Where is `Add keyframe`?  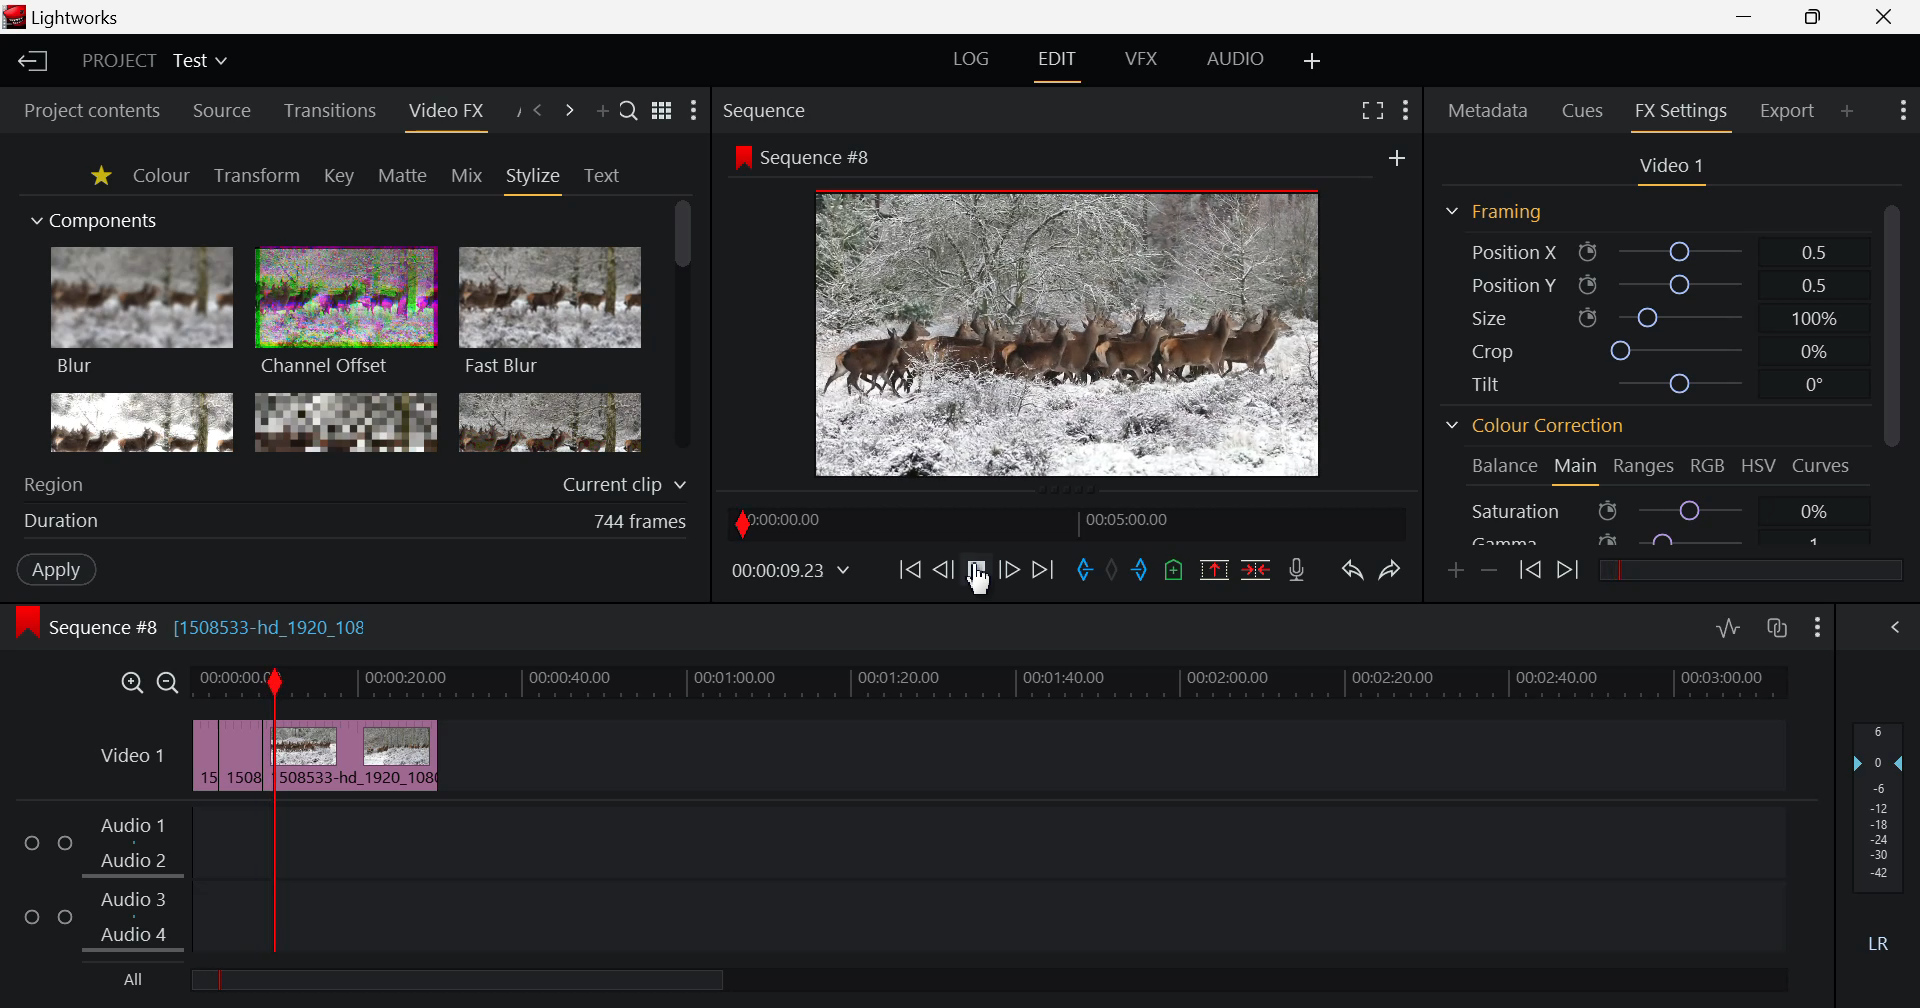
Add keyframe is located at coordinates (1456, 572).